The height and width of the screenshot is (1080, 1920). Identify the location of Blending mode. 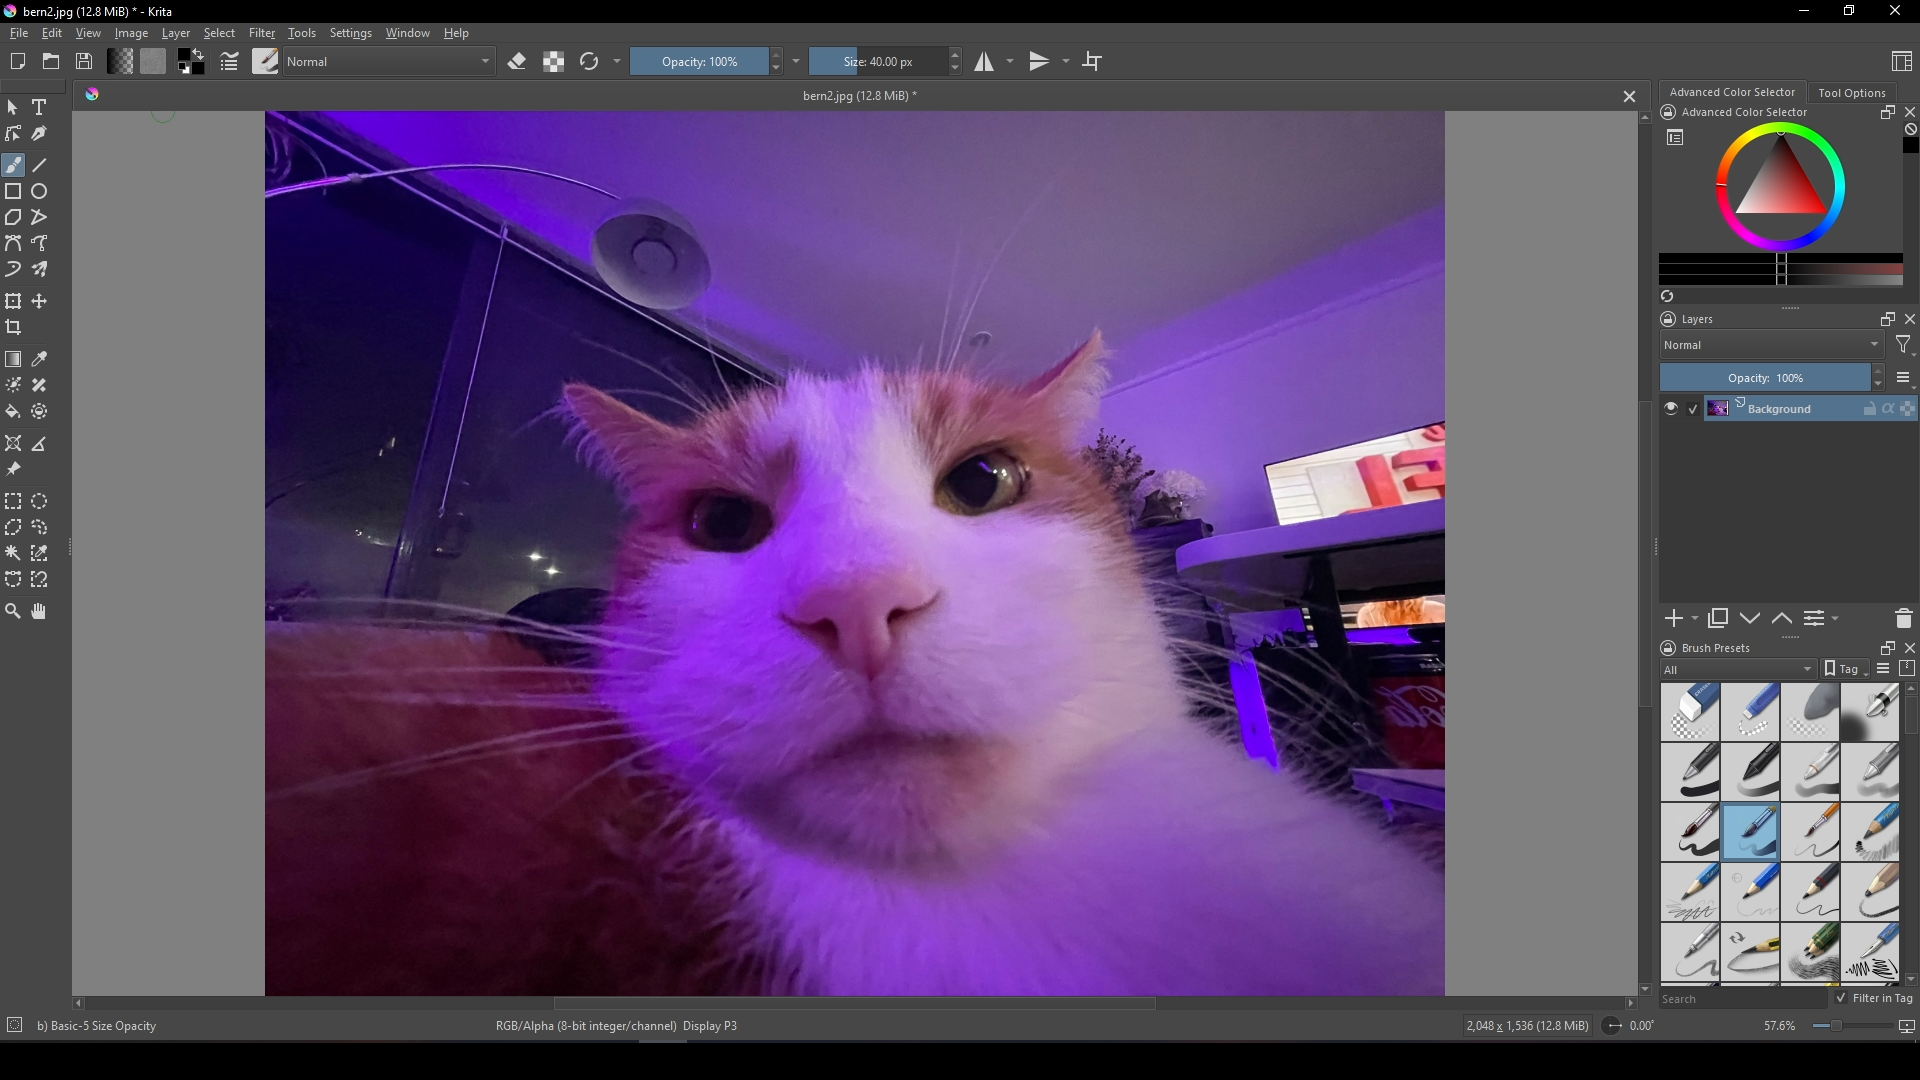
(1771, 346).